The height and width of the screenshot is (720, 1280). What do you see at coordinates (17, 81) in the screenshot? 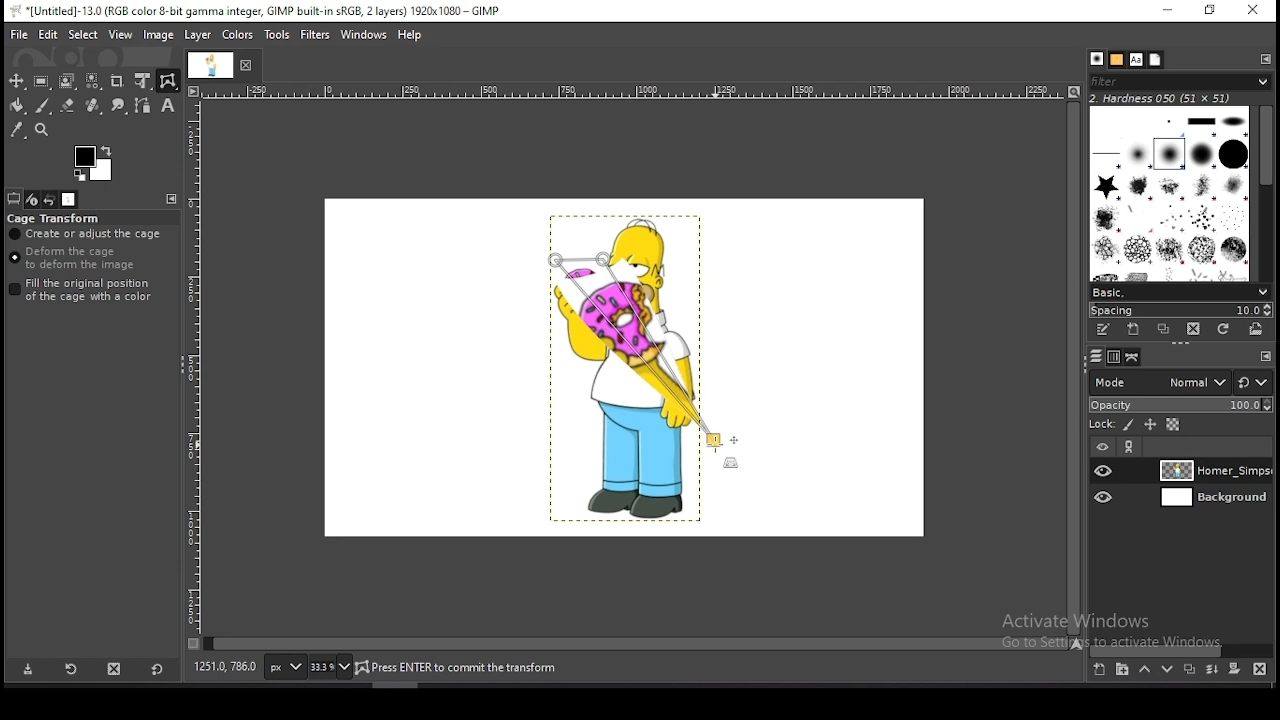
I see `move tool` at bounding box center [17, 81].